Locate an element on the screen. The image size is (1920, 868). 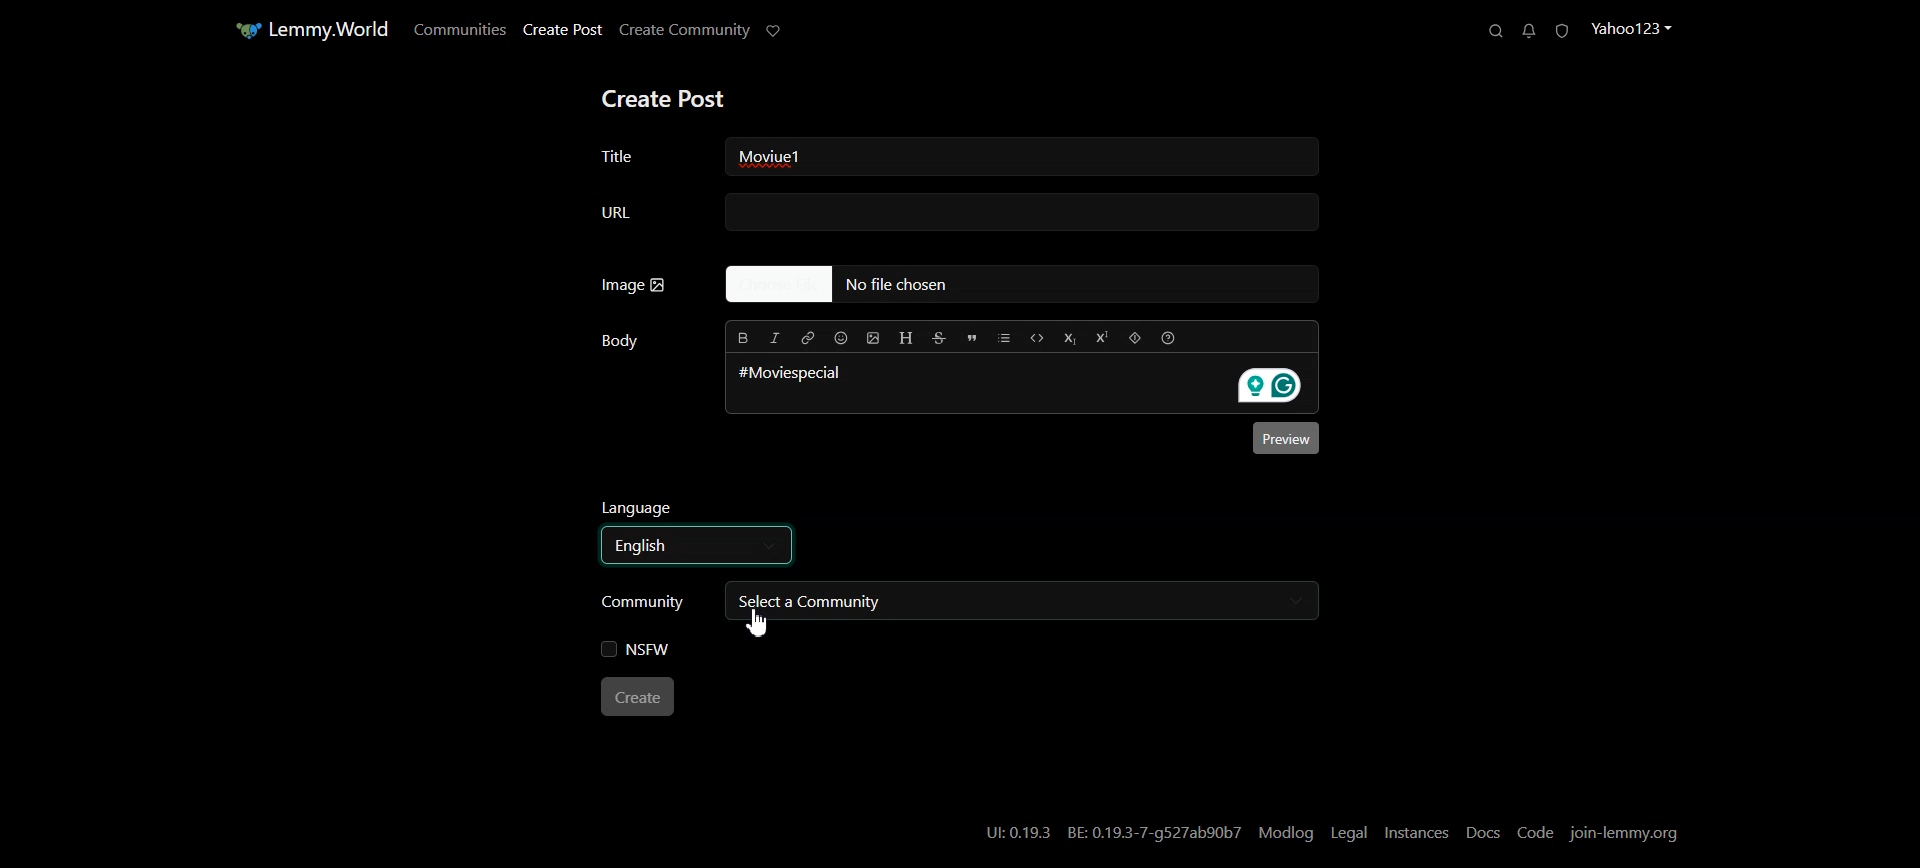
Instances is located at coordinates (1417, 833).